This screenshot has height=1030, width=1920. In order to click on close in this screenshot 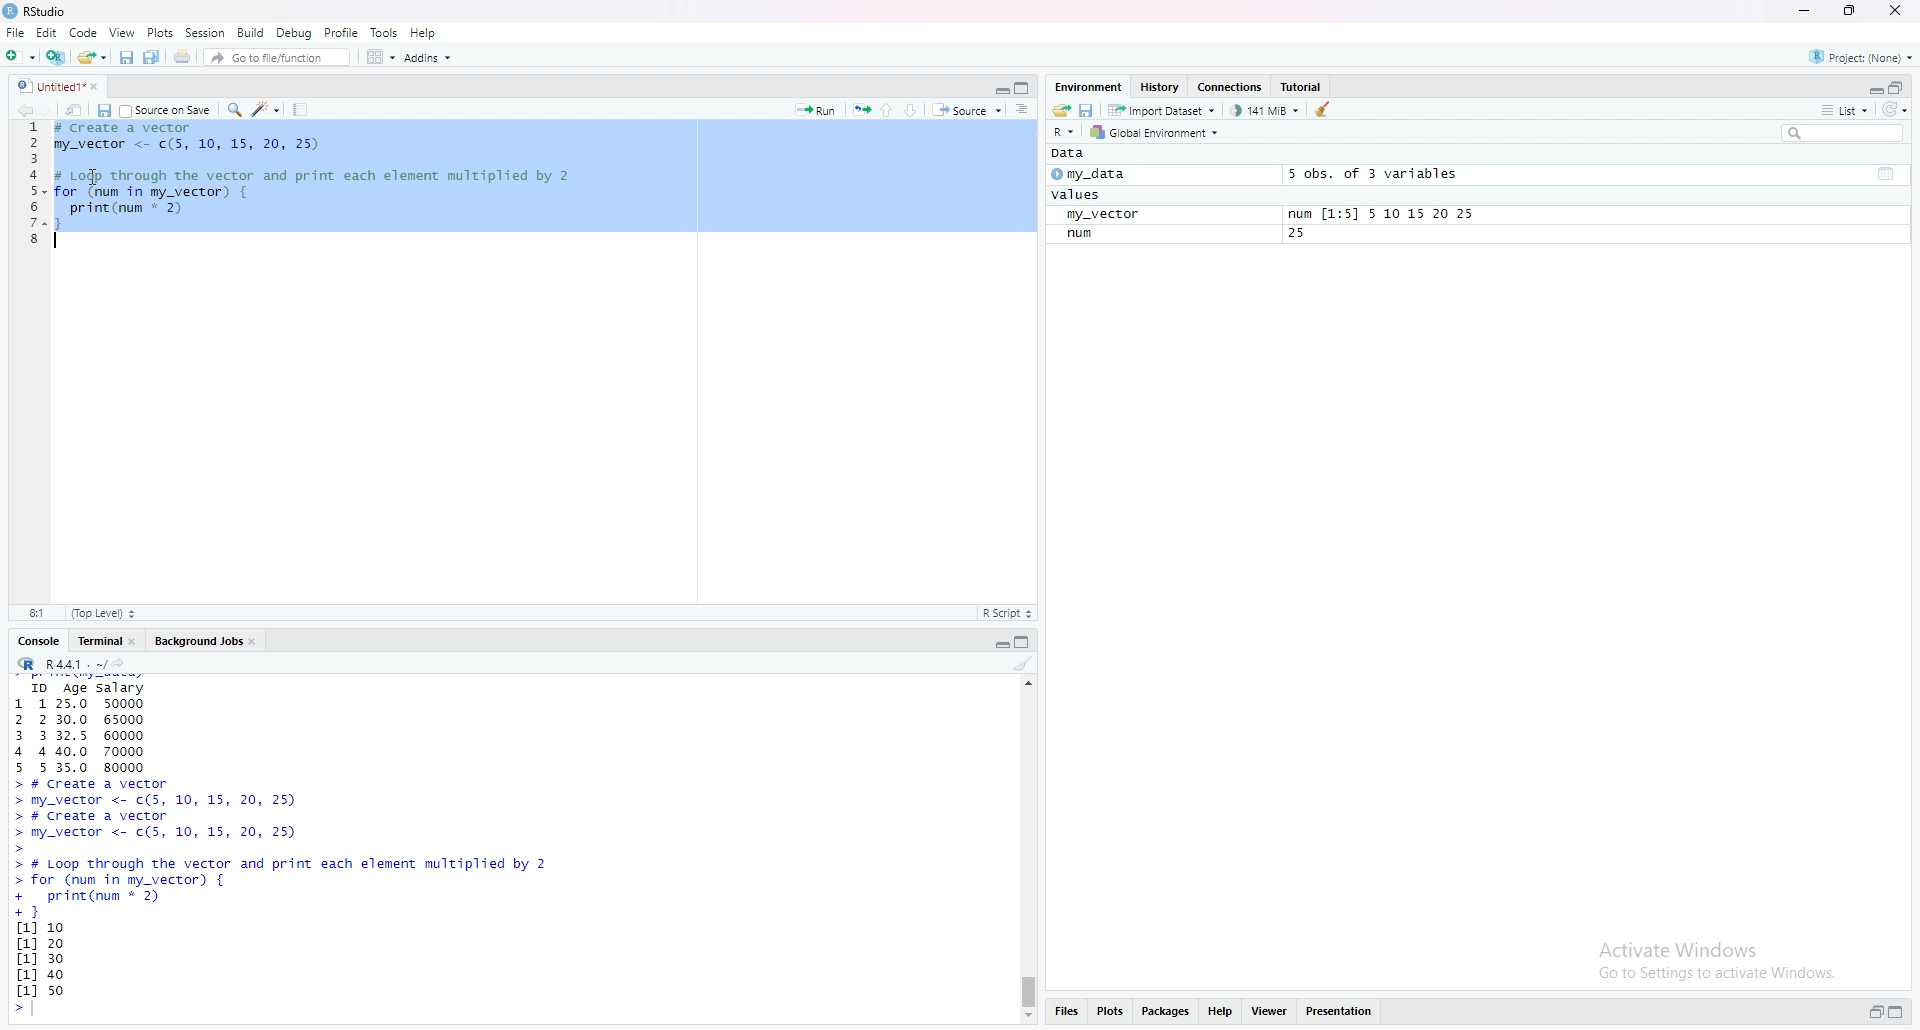, I will do `click(1898, 11)`.